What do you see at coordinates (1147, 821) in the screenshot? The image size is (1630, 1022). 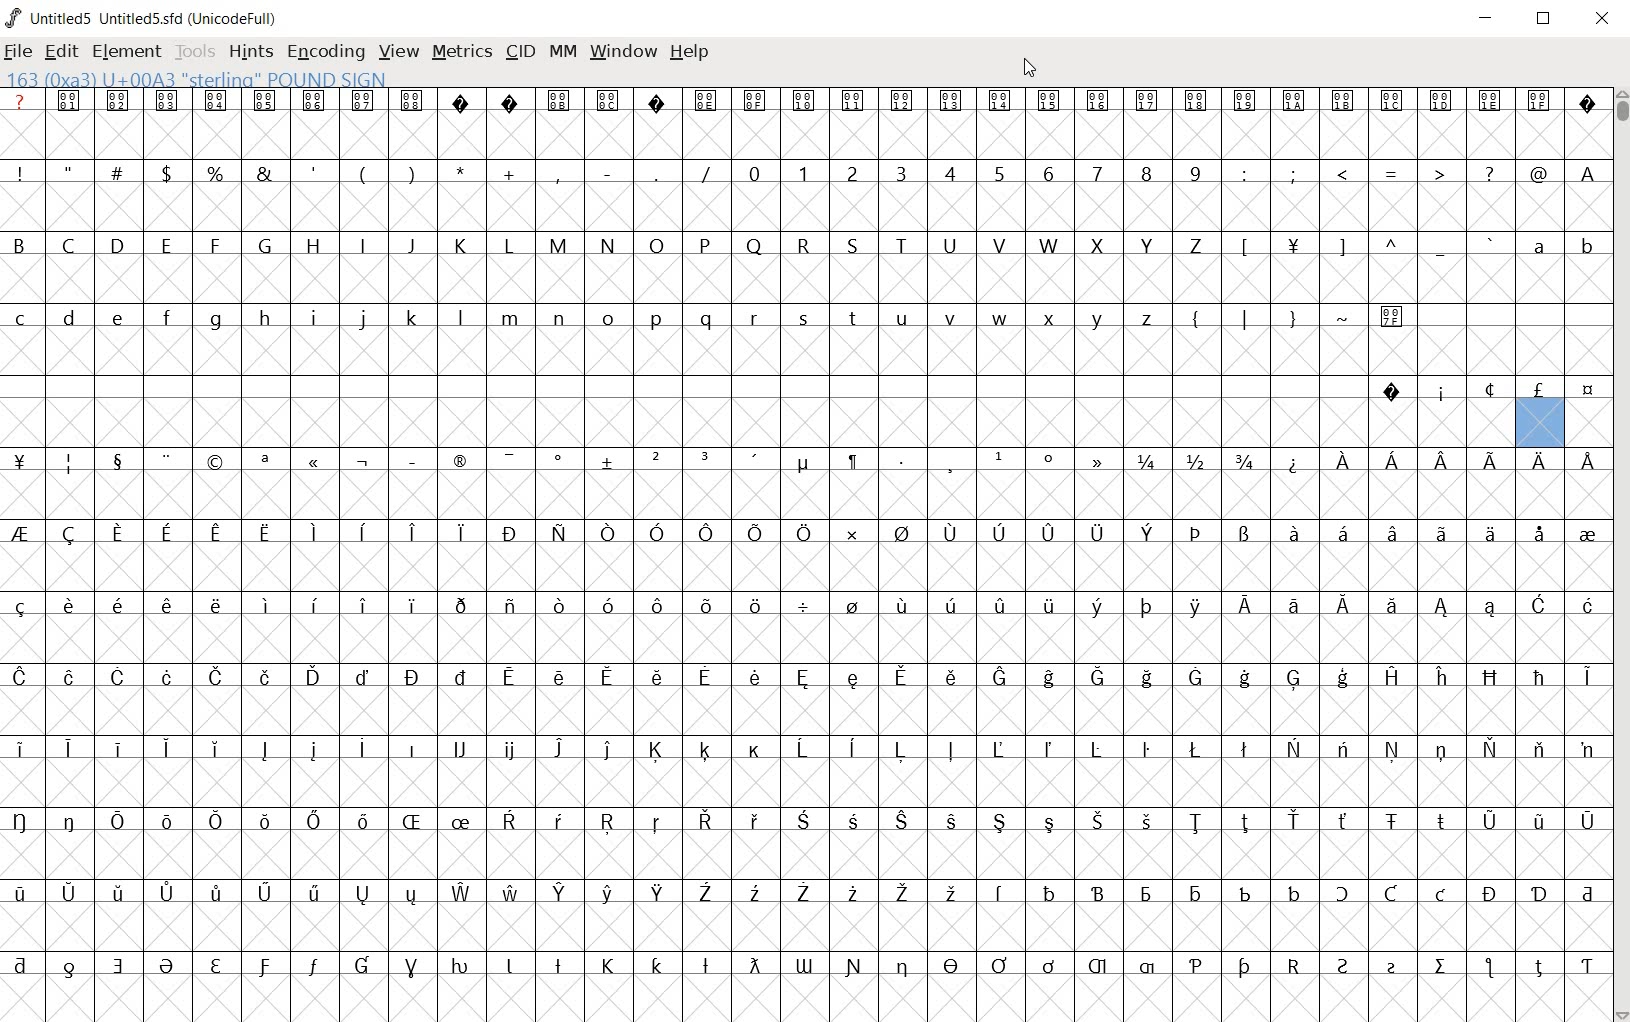 I see `Symbol` at bounding box center [1147, 821].